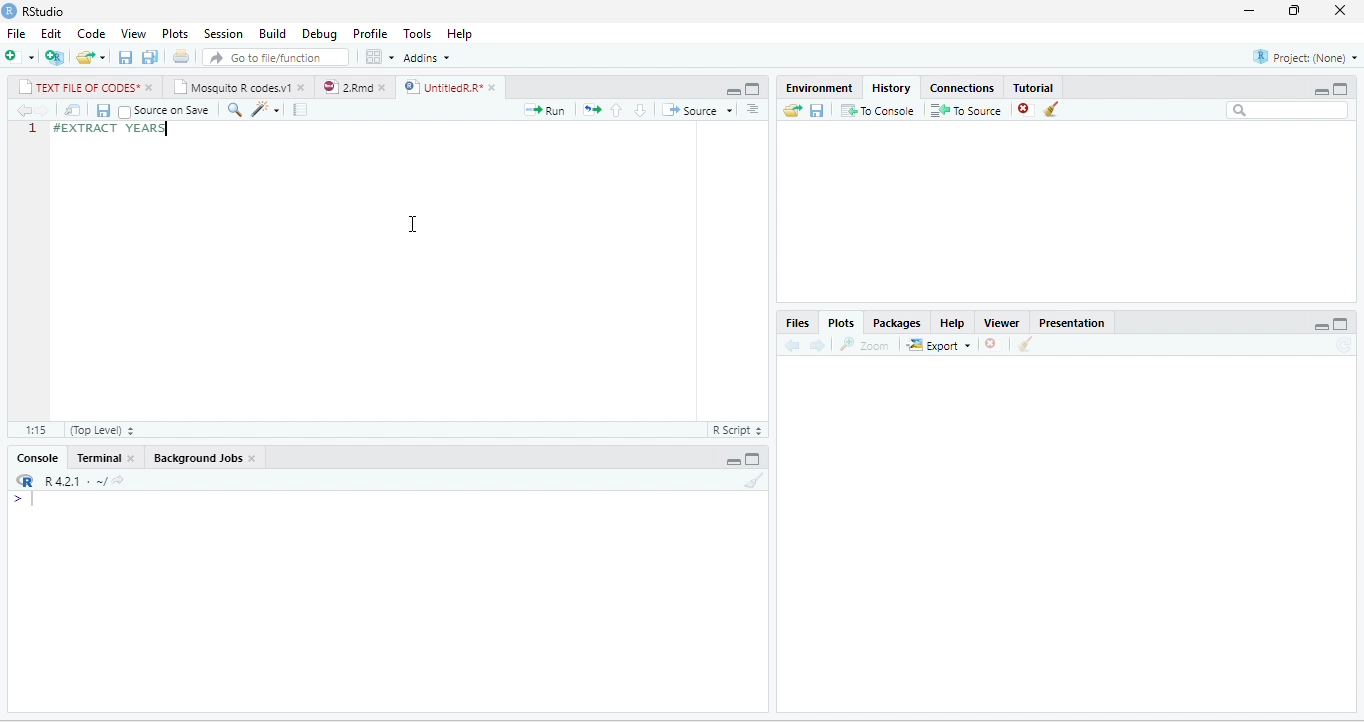  What do you see at coordinates (175, 34) in the screenshot?
I see `Plots` at bounding box center [175, 34].